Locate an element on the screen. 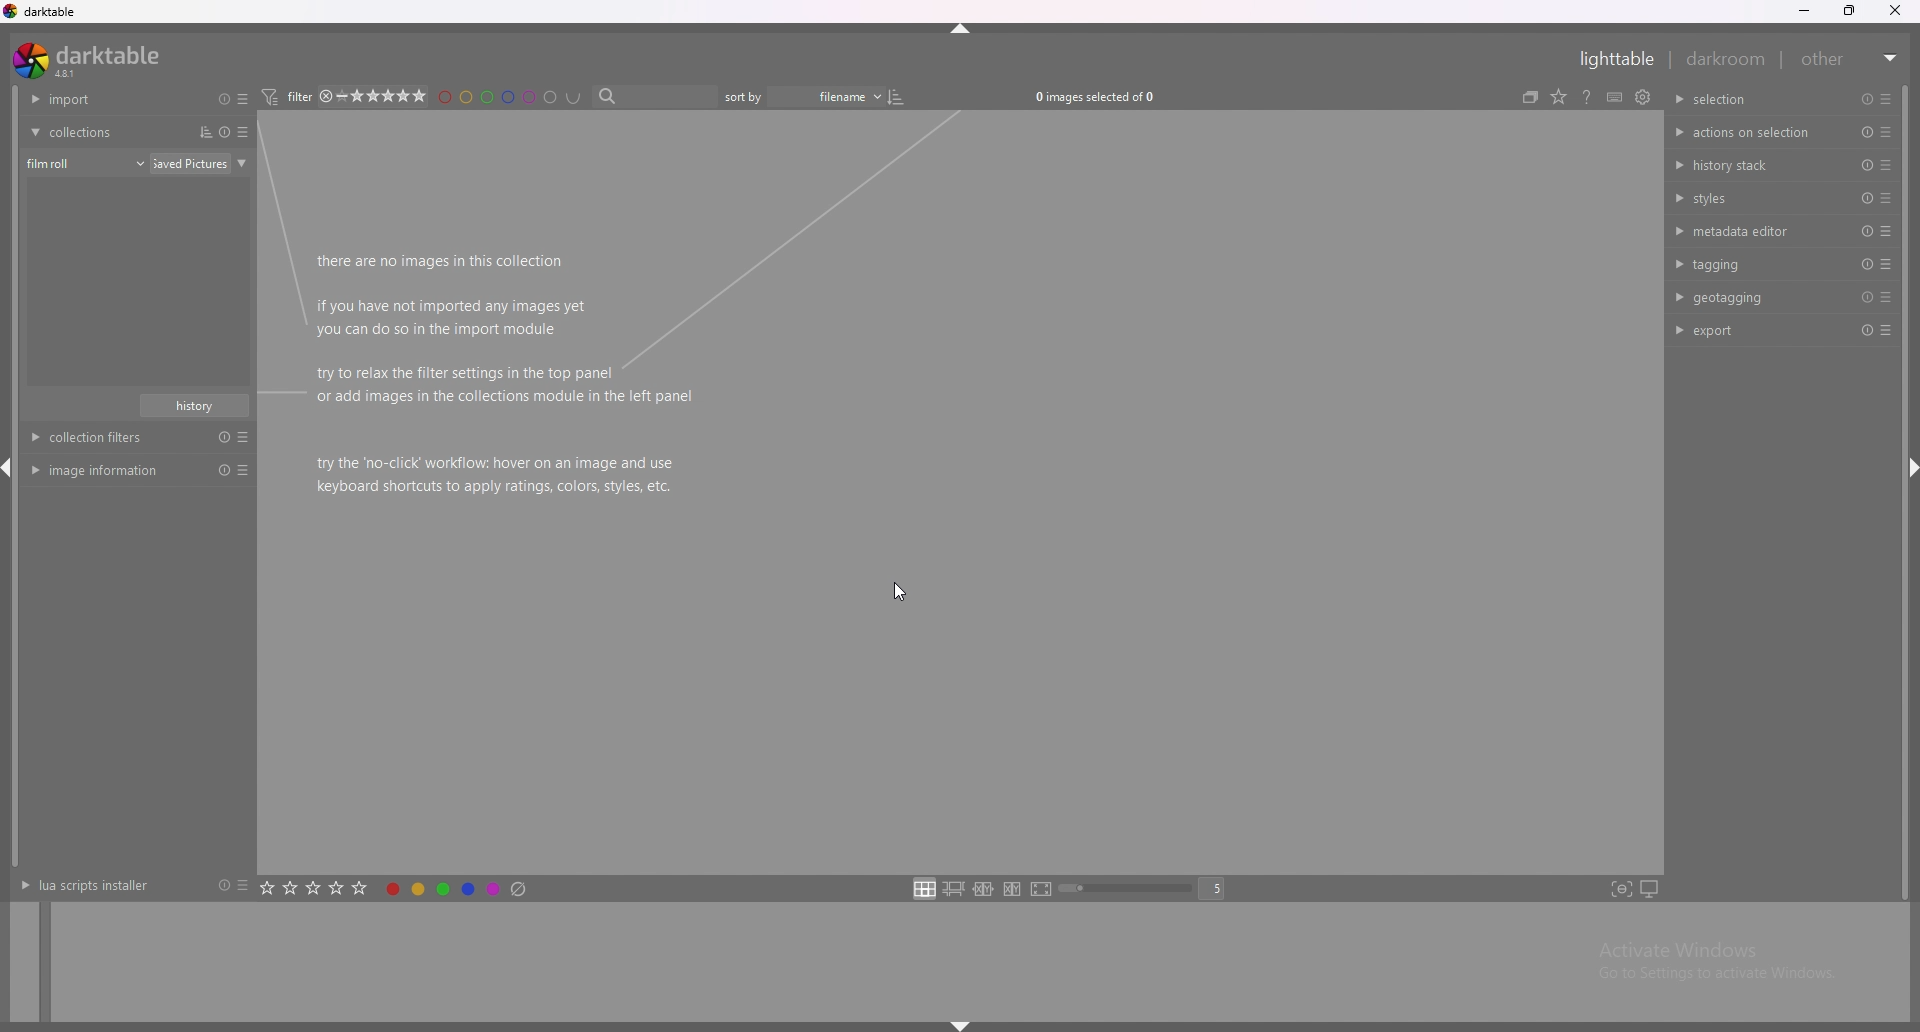 This screenshot has height=1032, width=1920. filter is located at coordinates (295, 96).